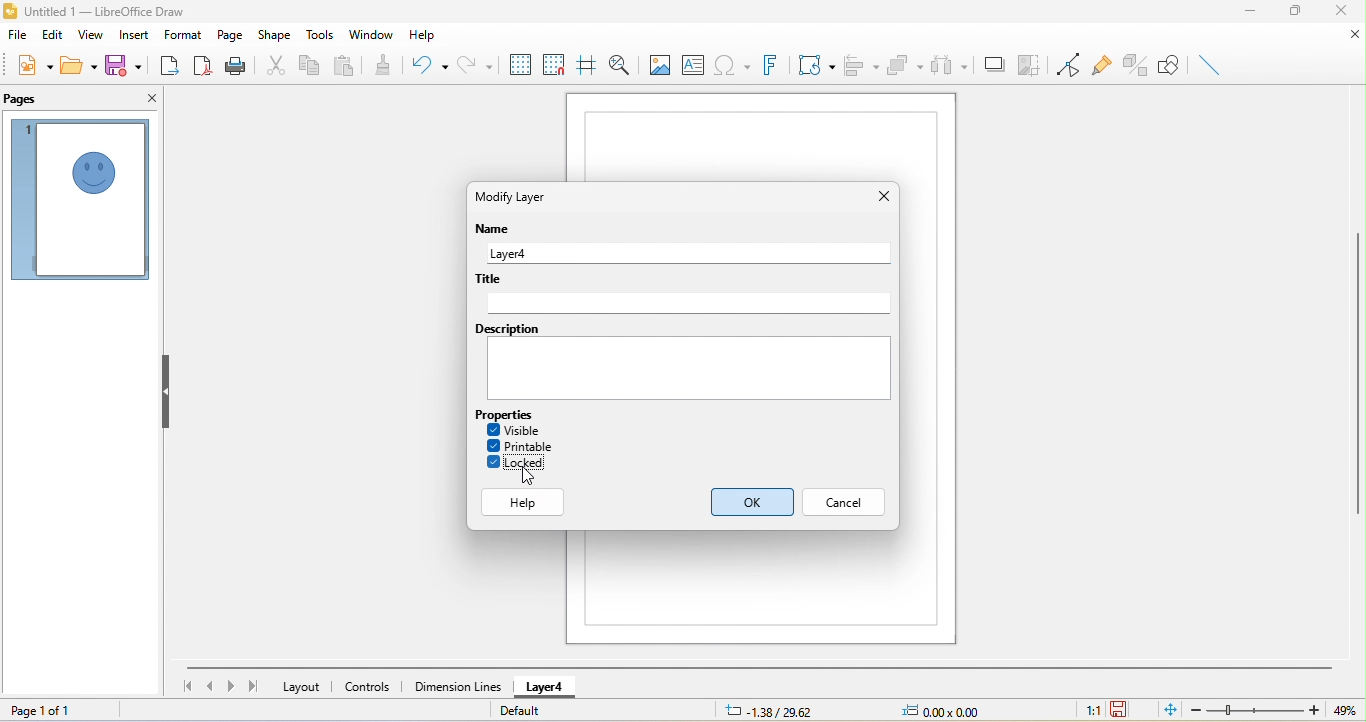  I want to click on export directly as pdf, so click(204, 64).